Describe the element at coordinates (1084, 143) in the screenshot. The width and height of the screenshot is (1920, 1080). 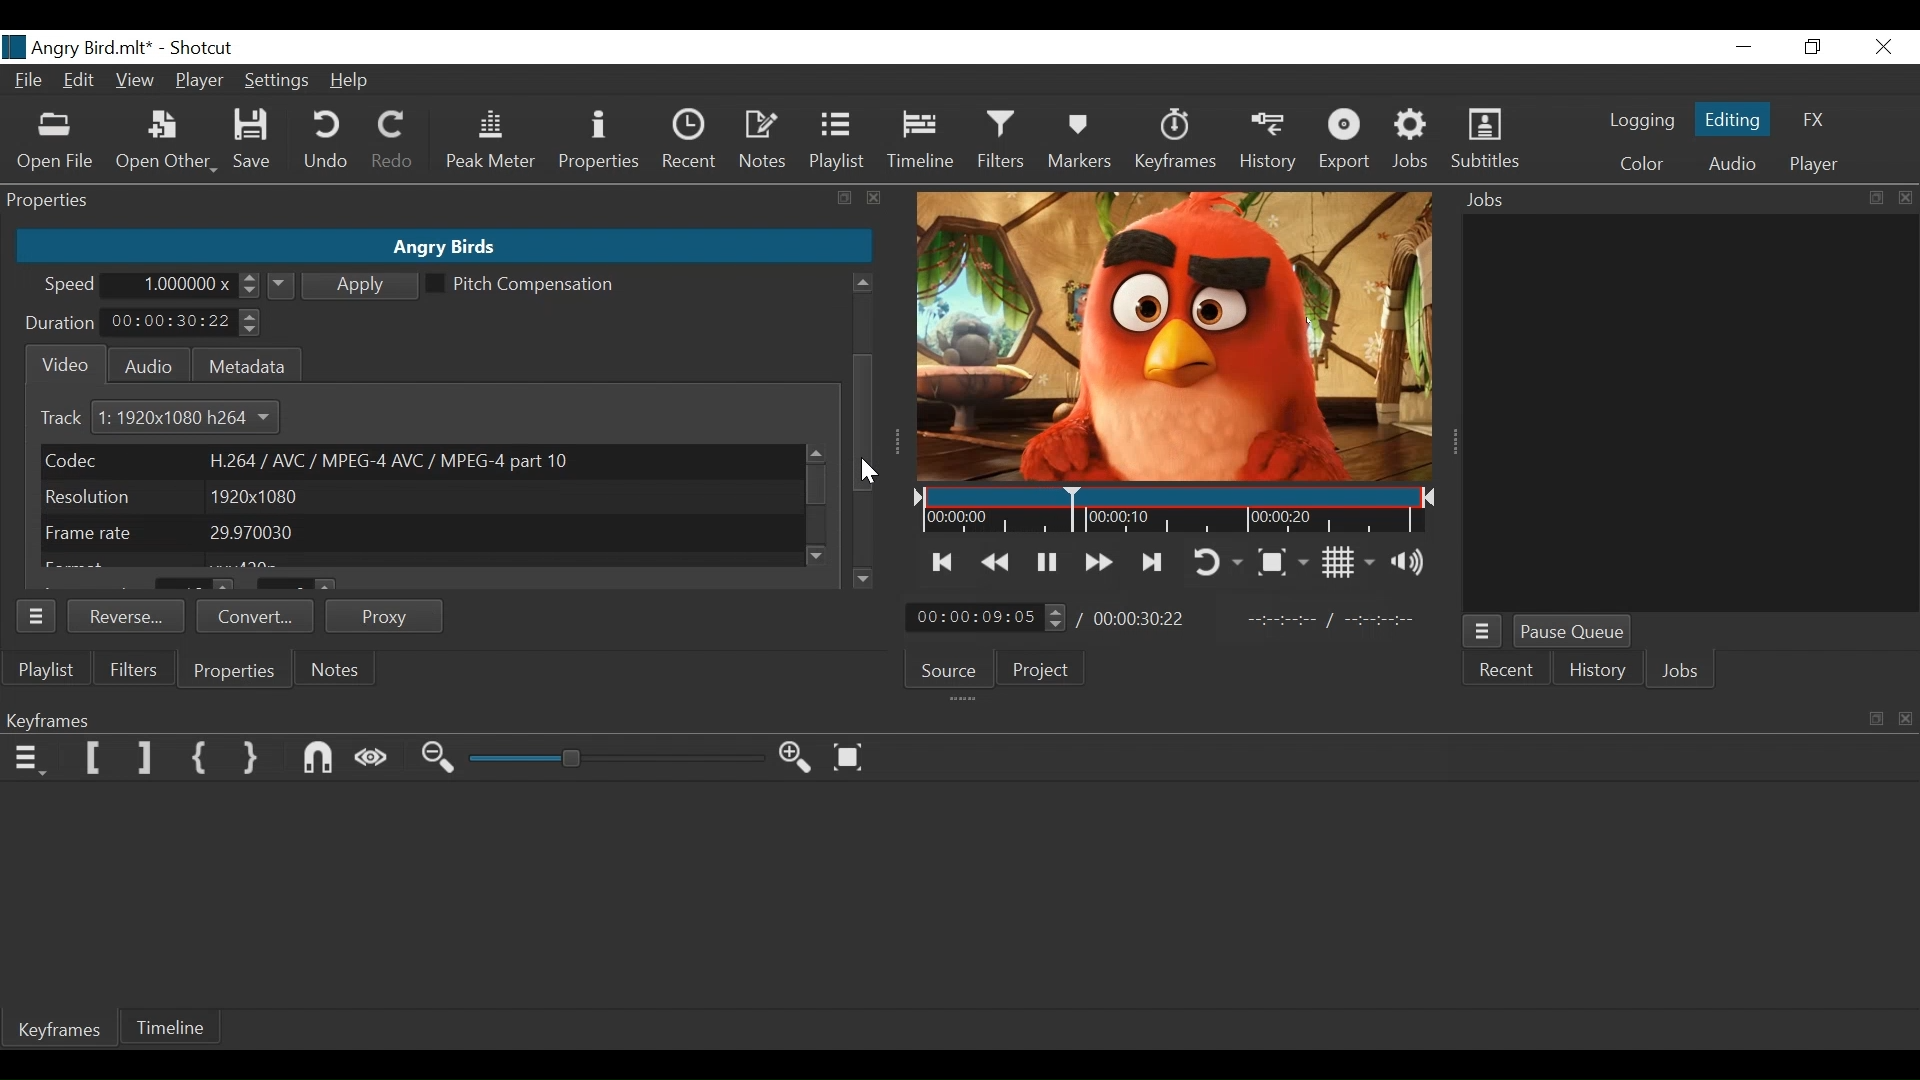
I see `Marker` at that location.